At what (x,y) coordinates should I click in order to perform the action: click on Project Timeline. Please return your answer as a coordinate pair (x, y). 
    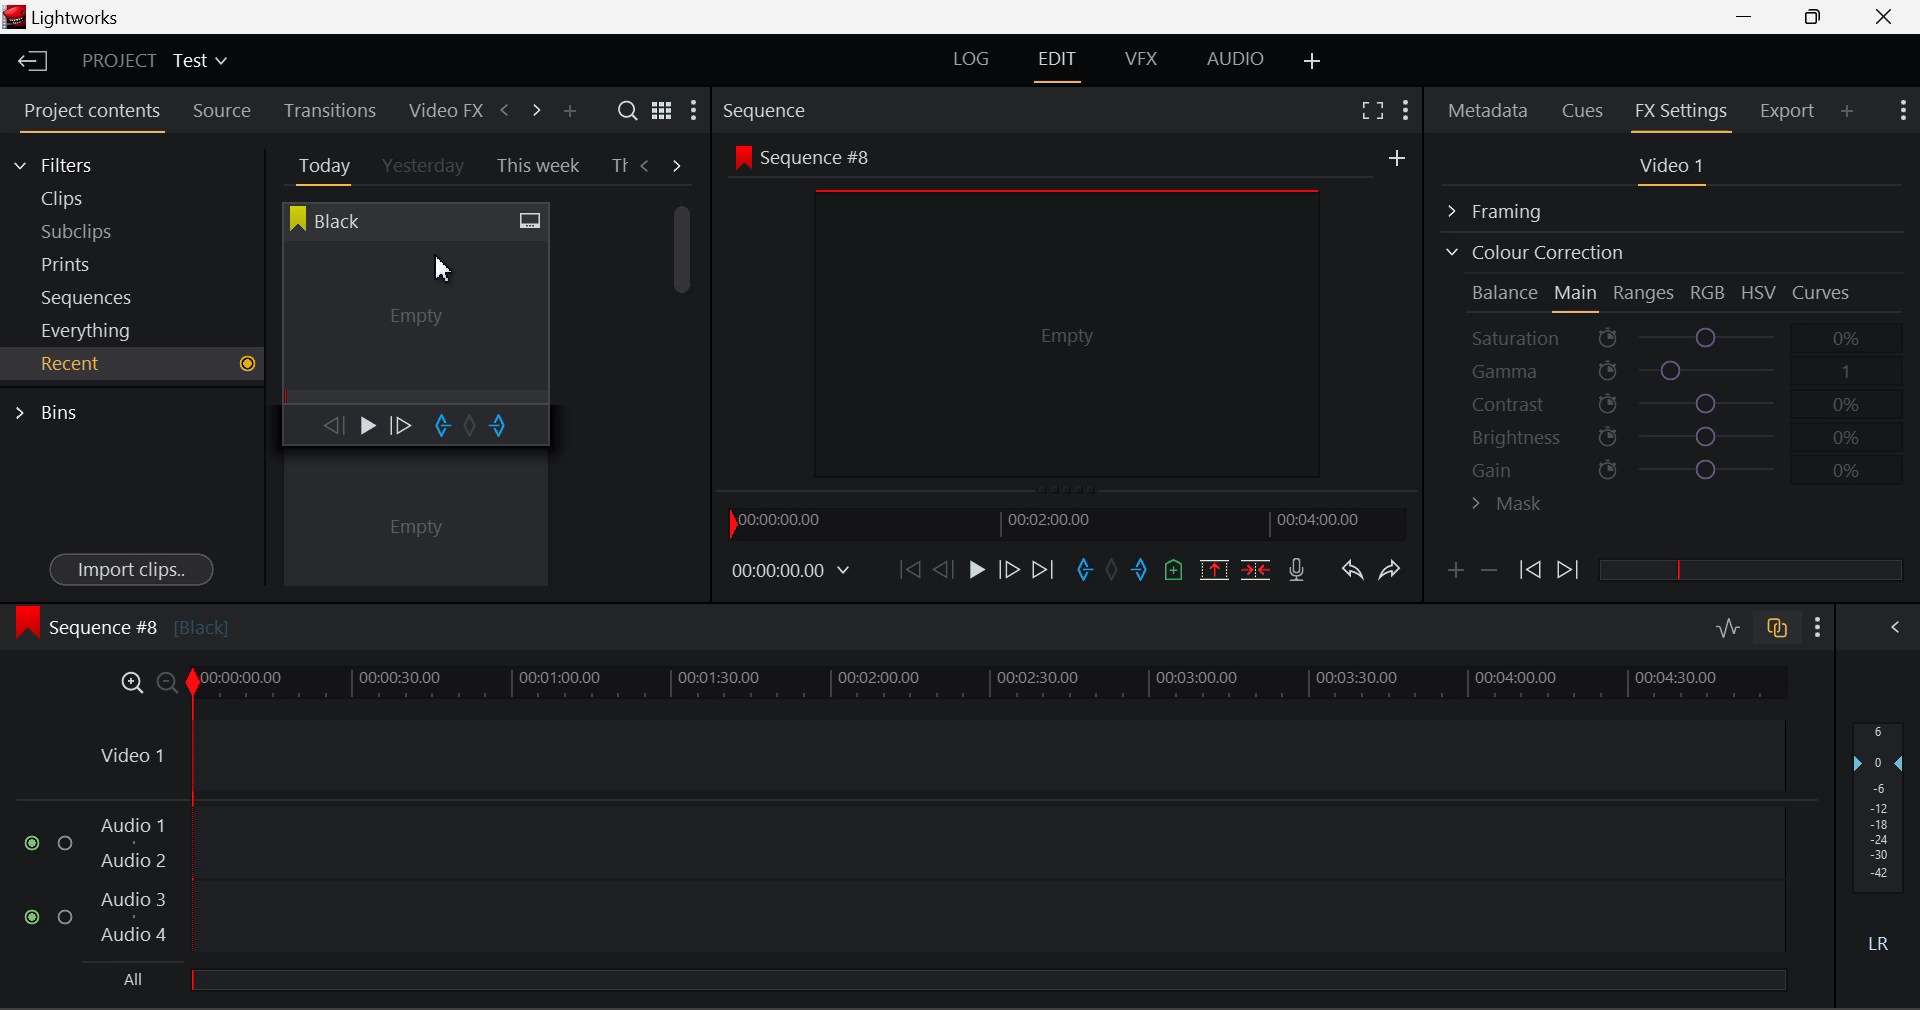
    Looking at the image, I should click on (990, 684).